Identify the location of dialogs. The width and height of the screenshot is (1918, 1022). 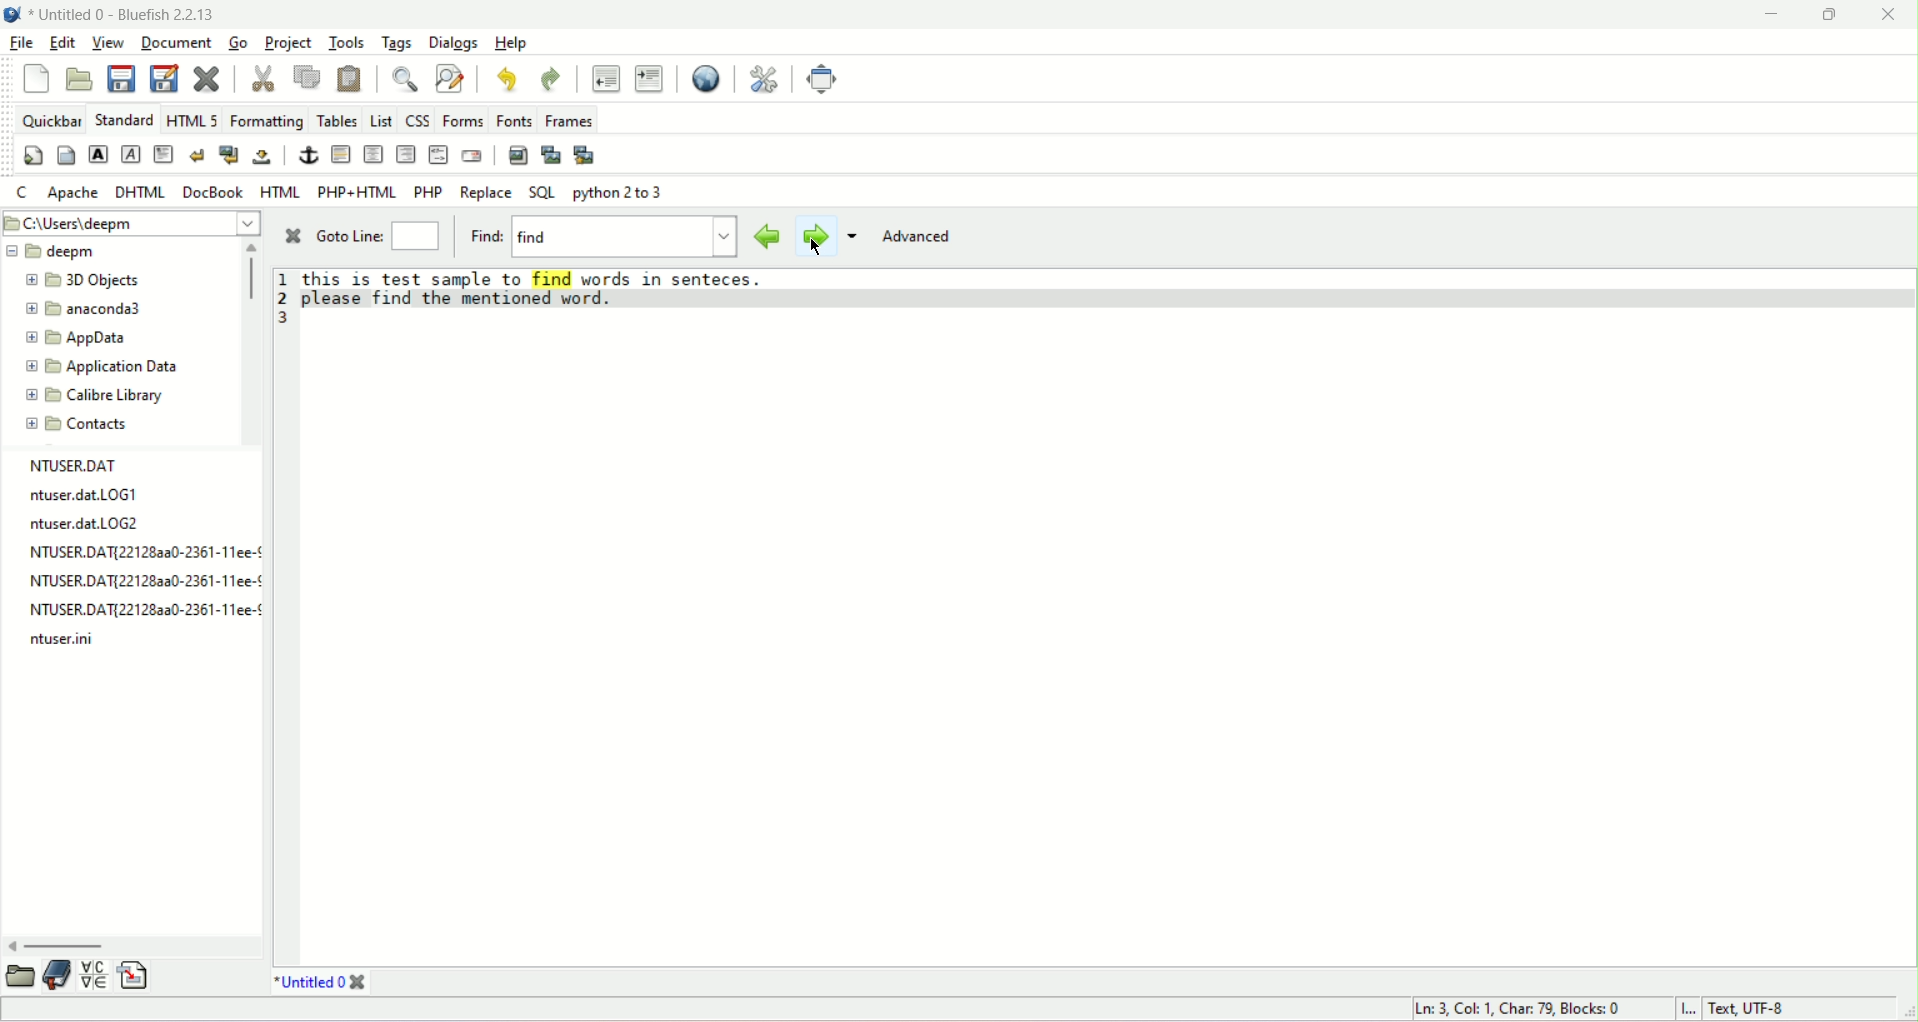
(454, 41).